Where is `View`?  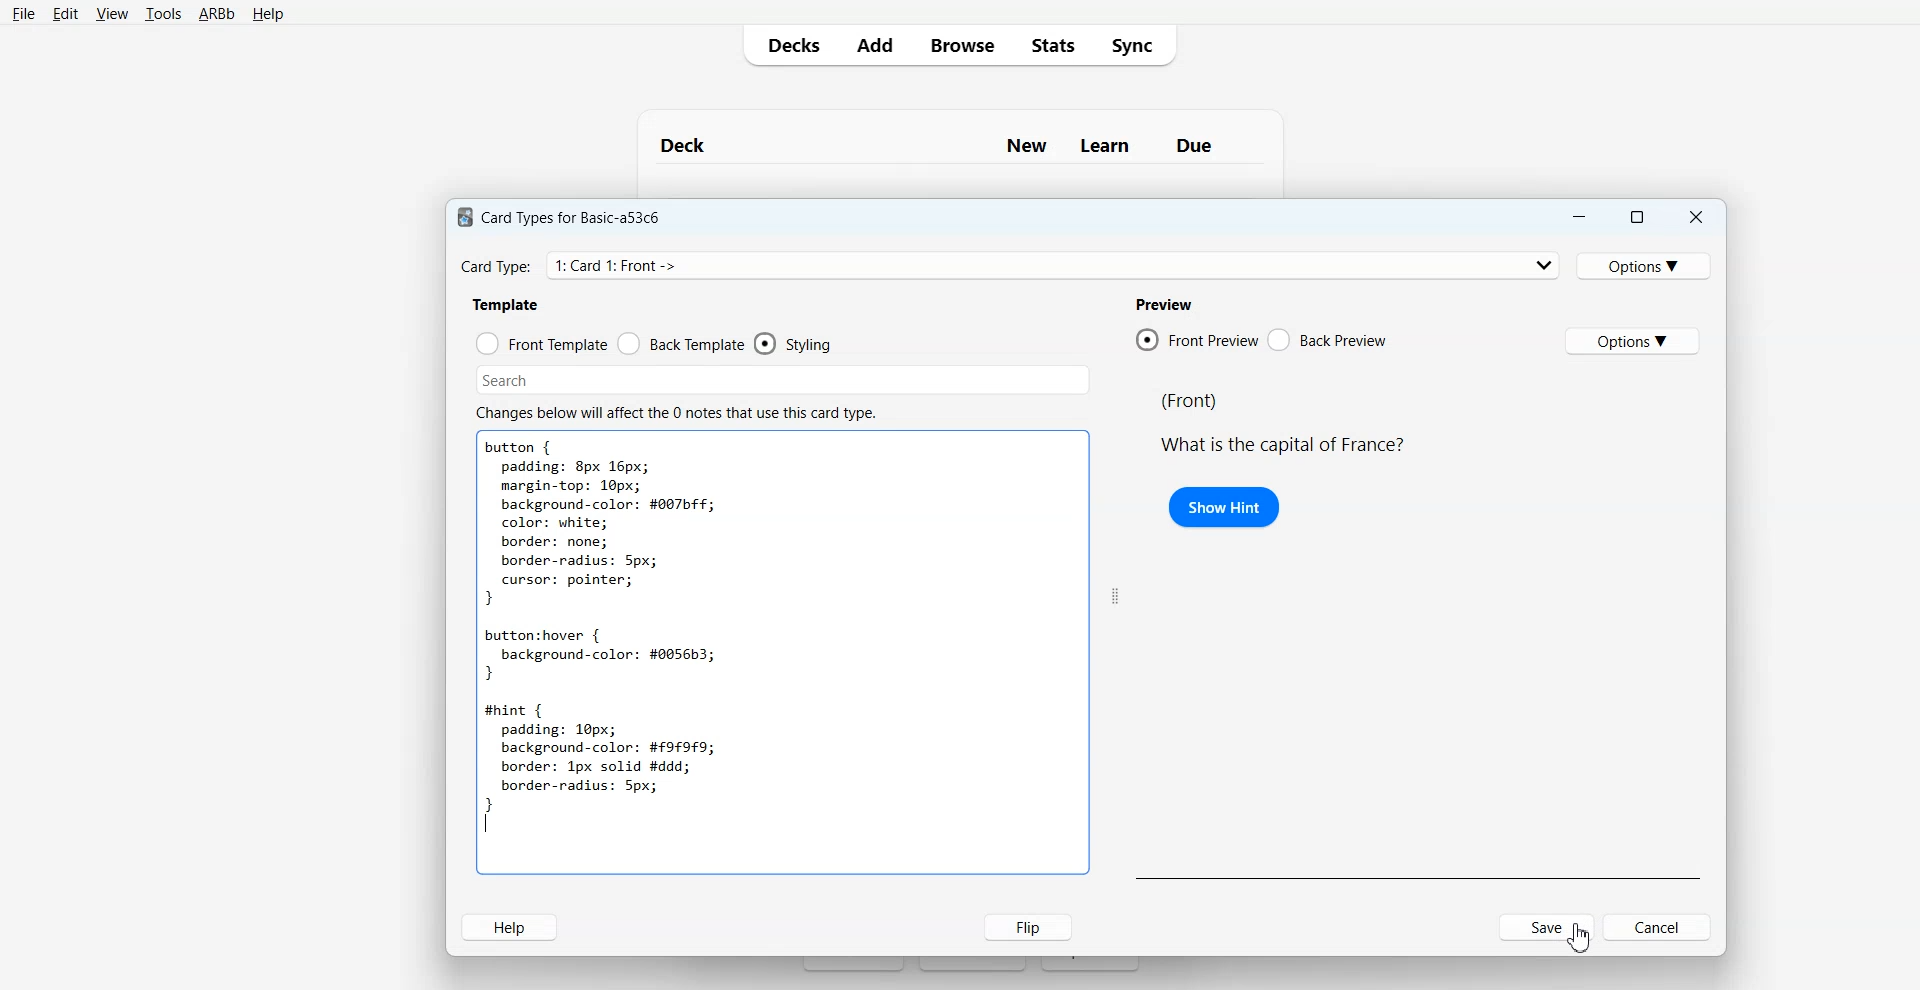 View is located at coordinates (112, 14).